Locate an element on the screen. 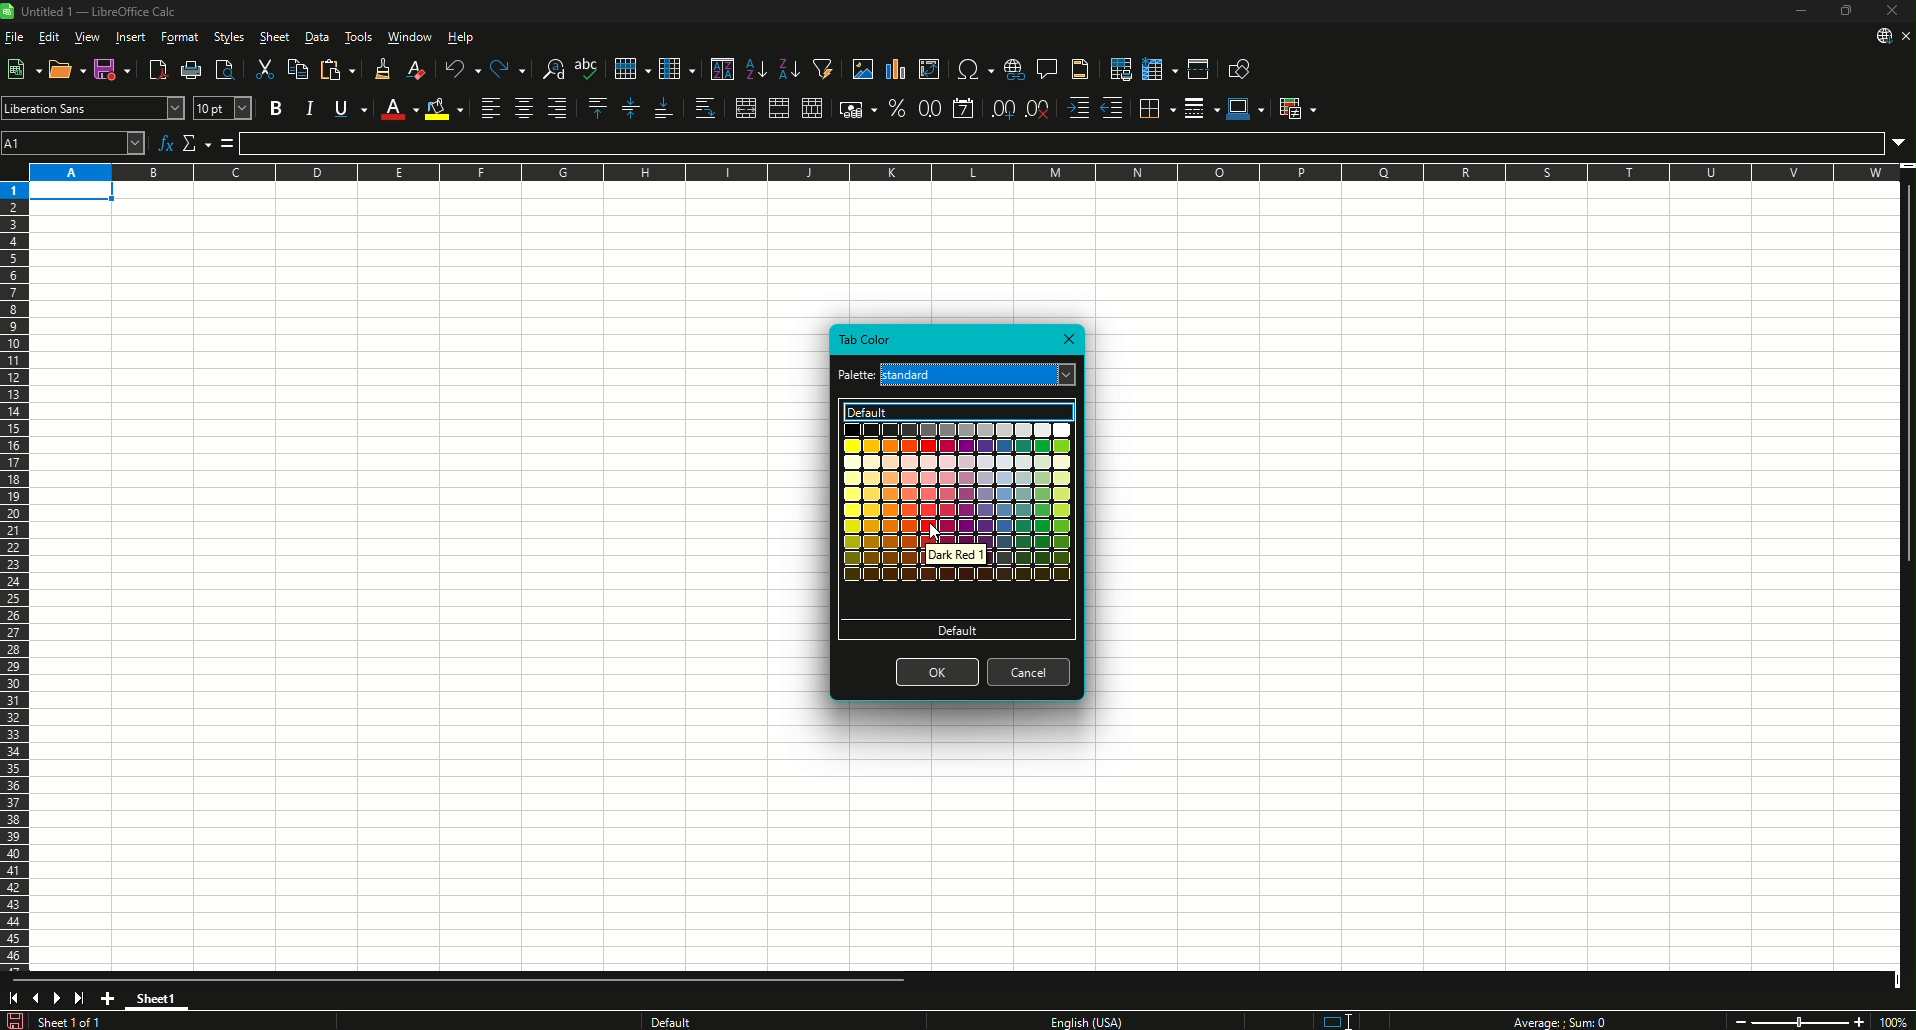  Cut is located at coordinates (265, 69).